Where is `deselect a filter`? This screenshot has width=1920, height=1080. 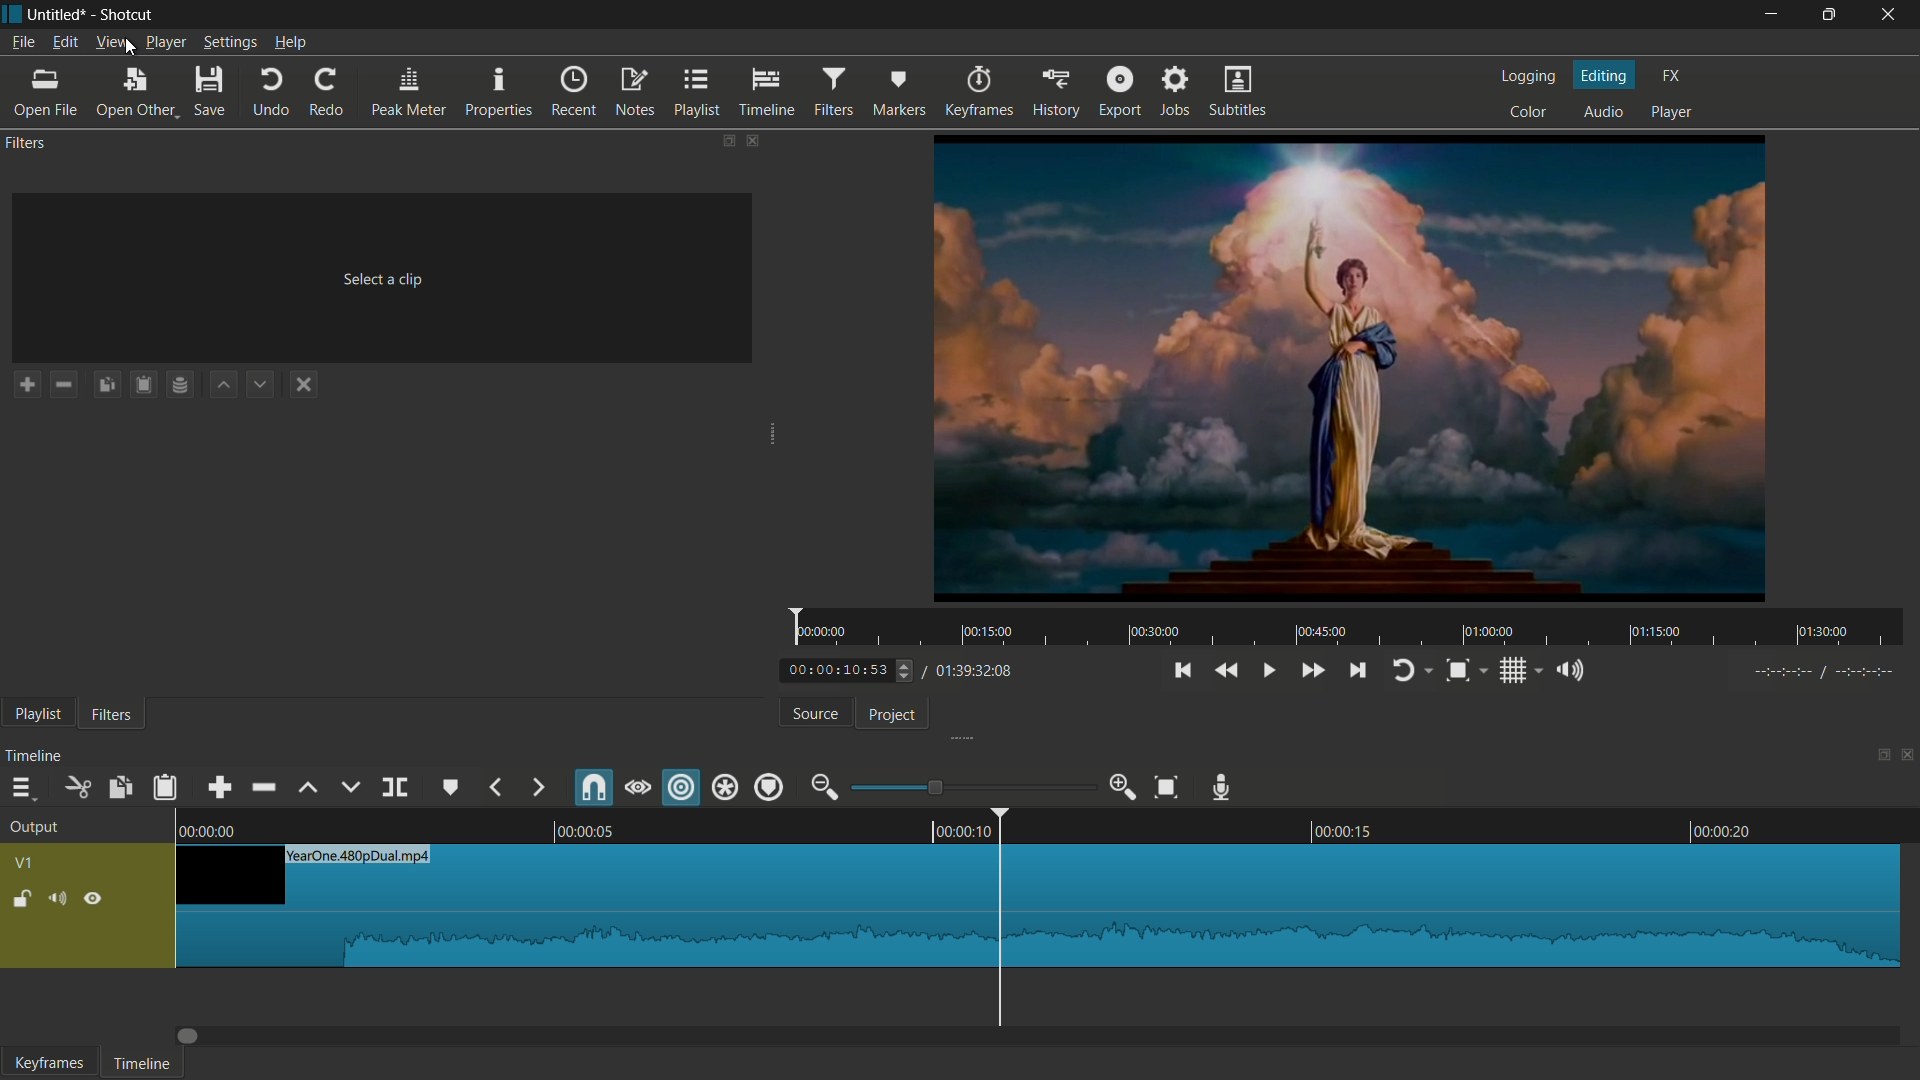
deselect a filter is located at coordinates (303, 385).